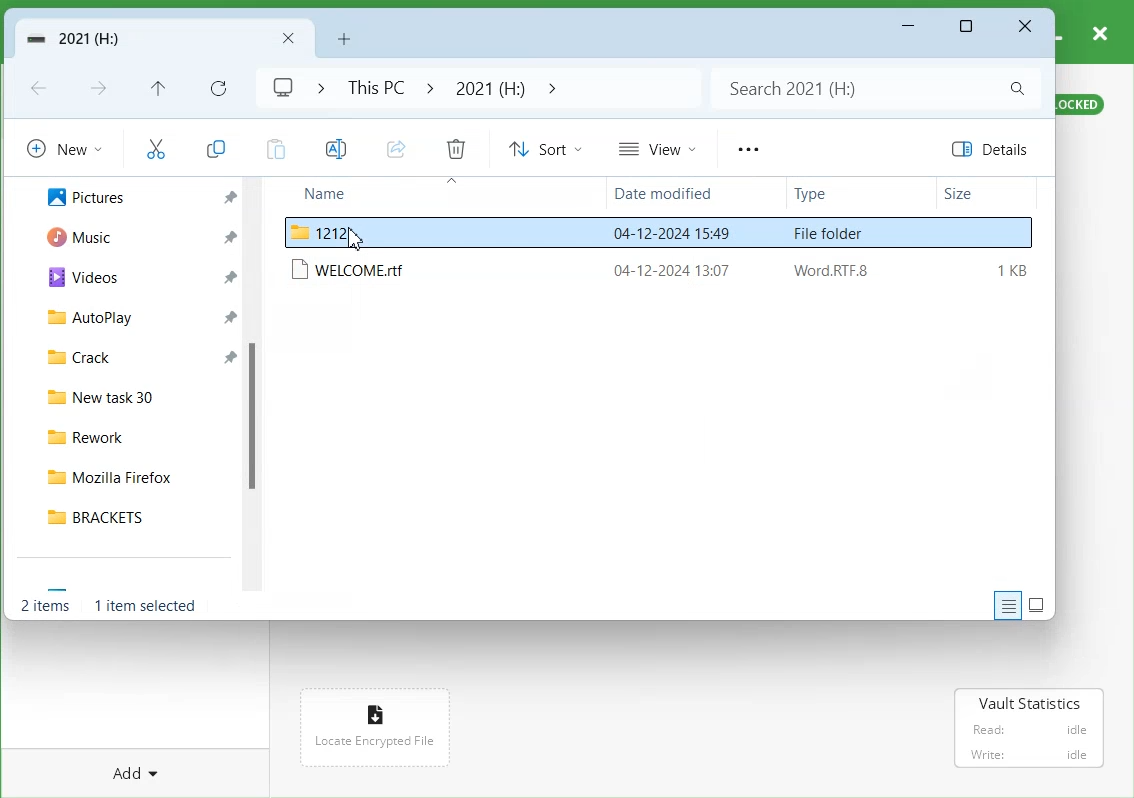 The height and width of the screenshot is (798, 1134). I want to click on Close Folder, so click(290, 40).